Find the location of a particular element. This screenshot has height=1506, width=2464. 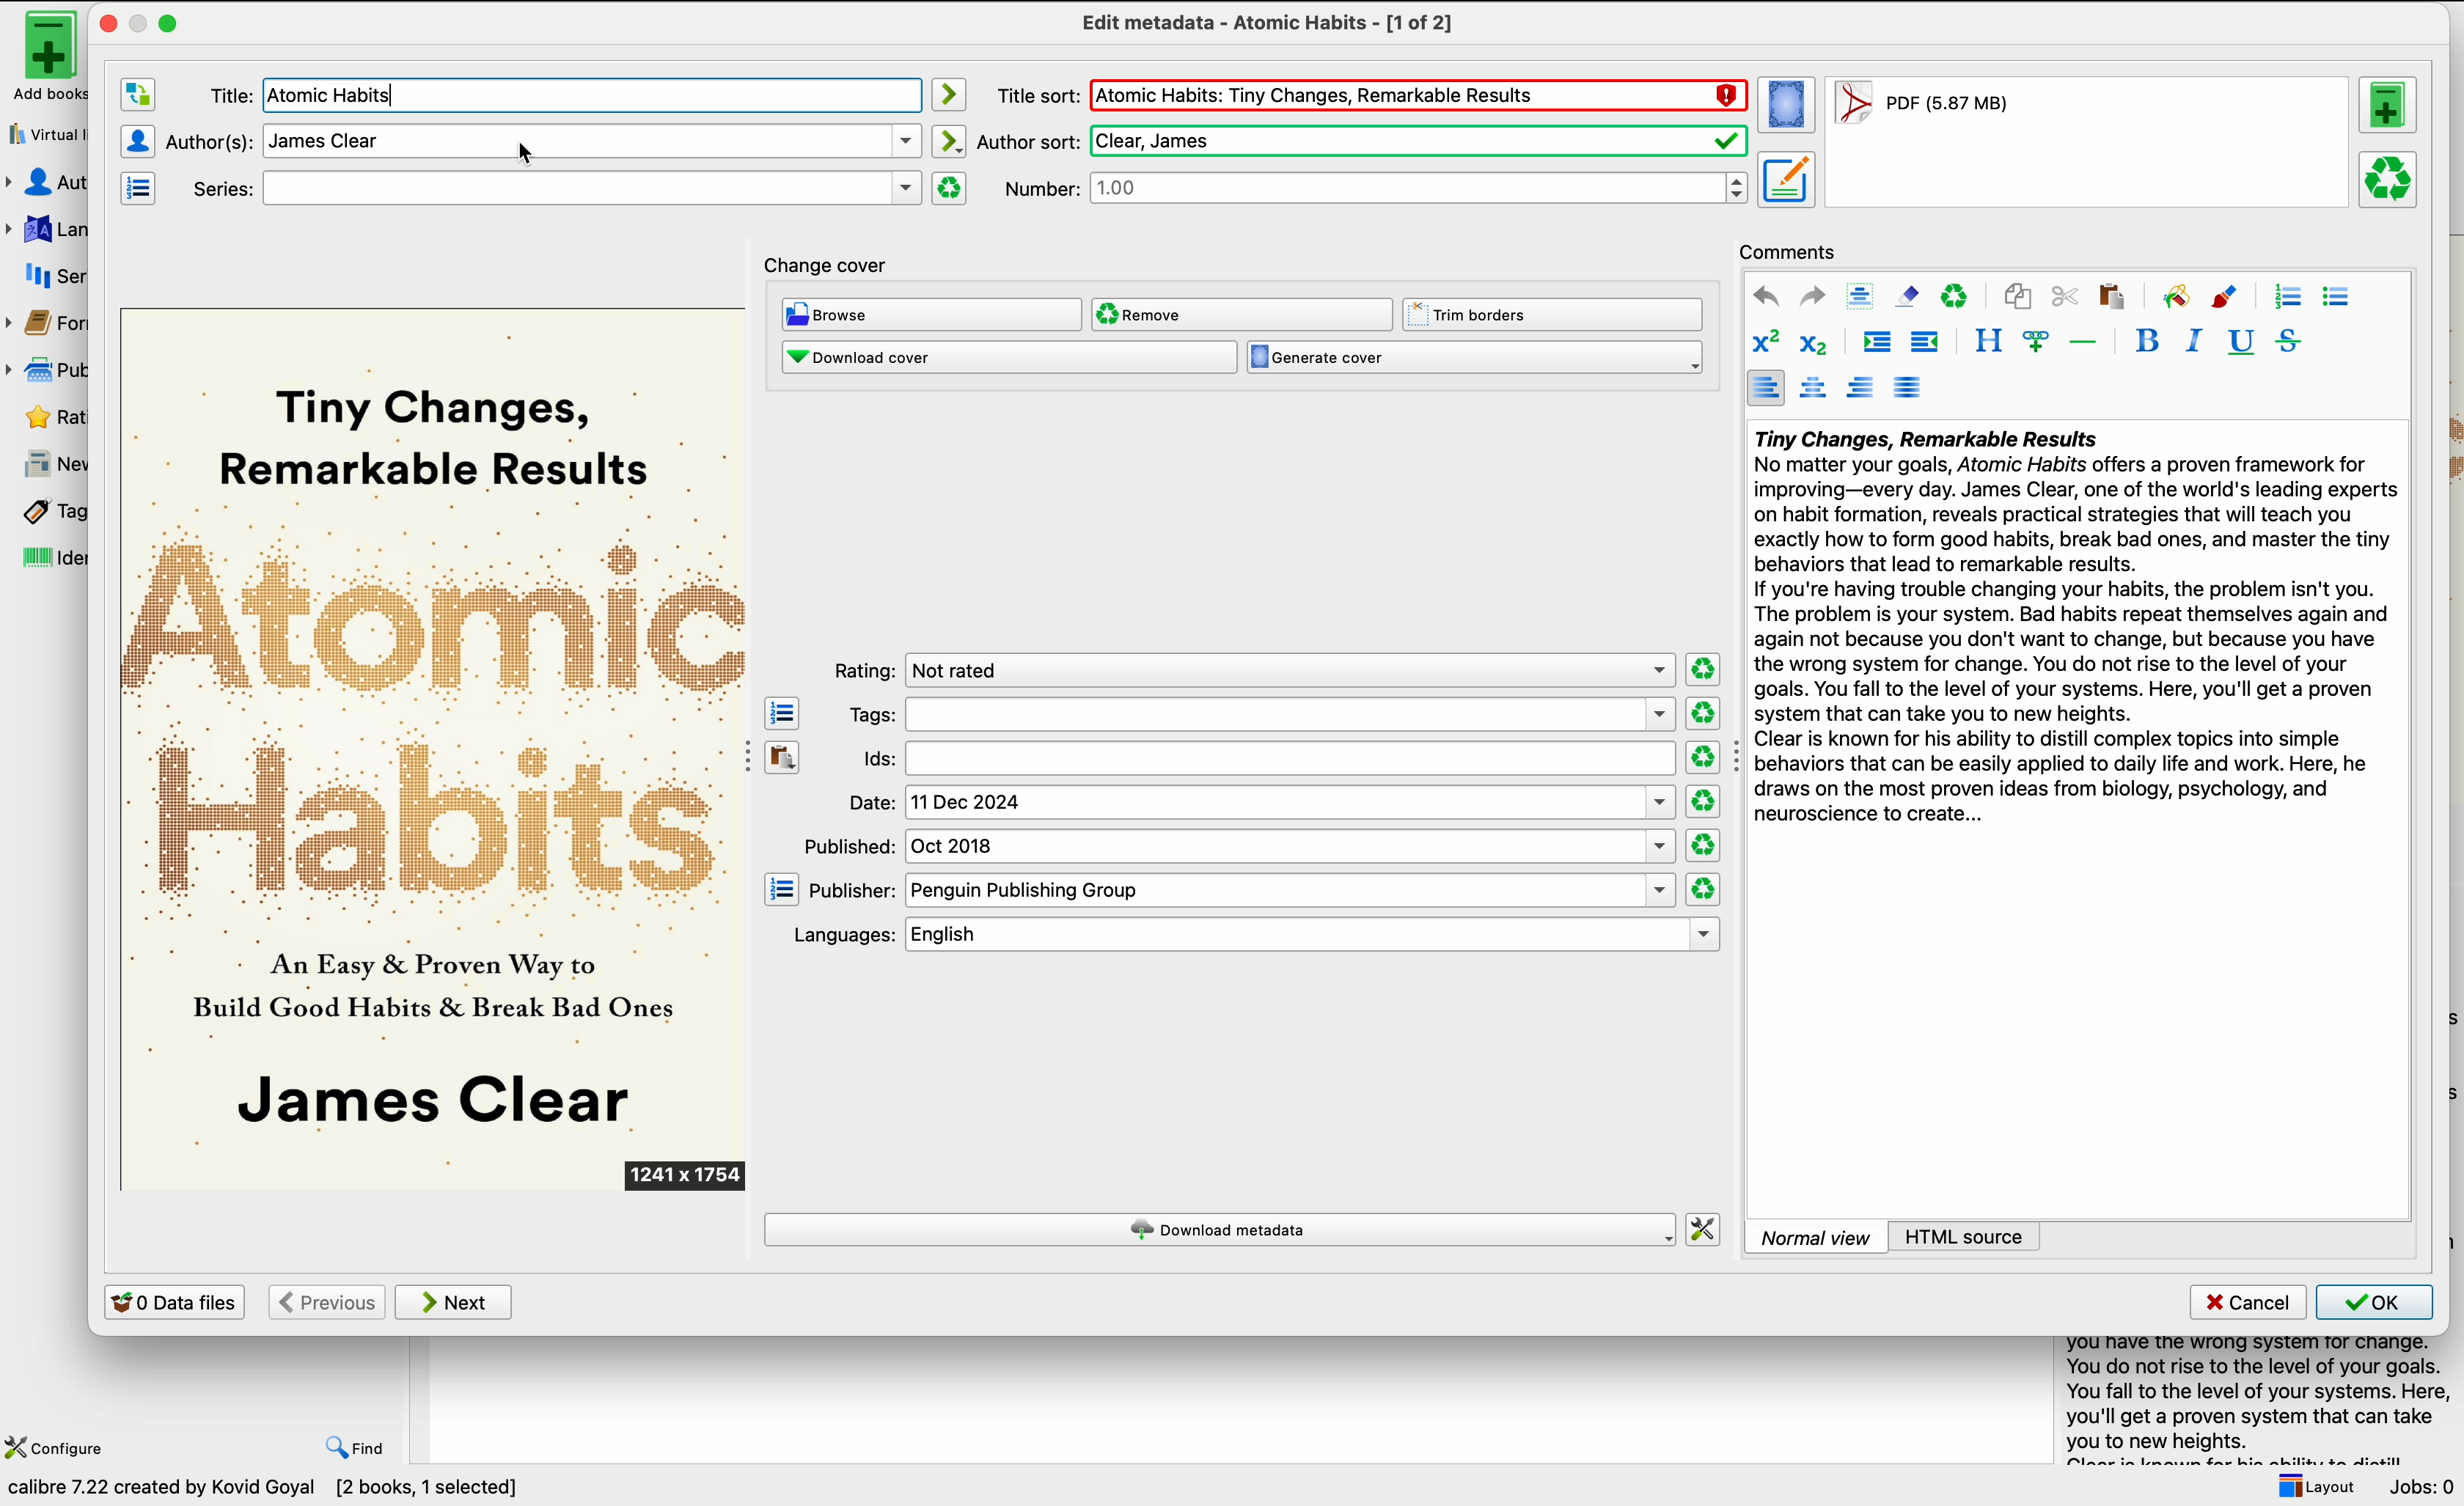

comments is located at coordinates (1789, 250).